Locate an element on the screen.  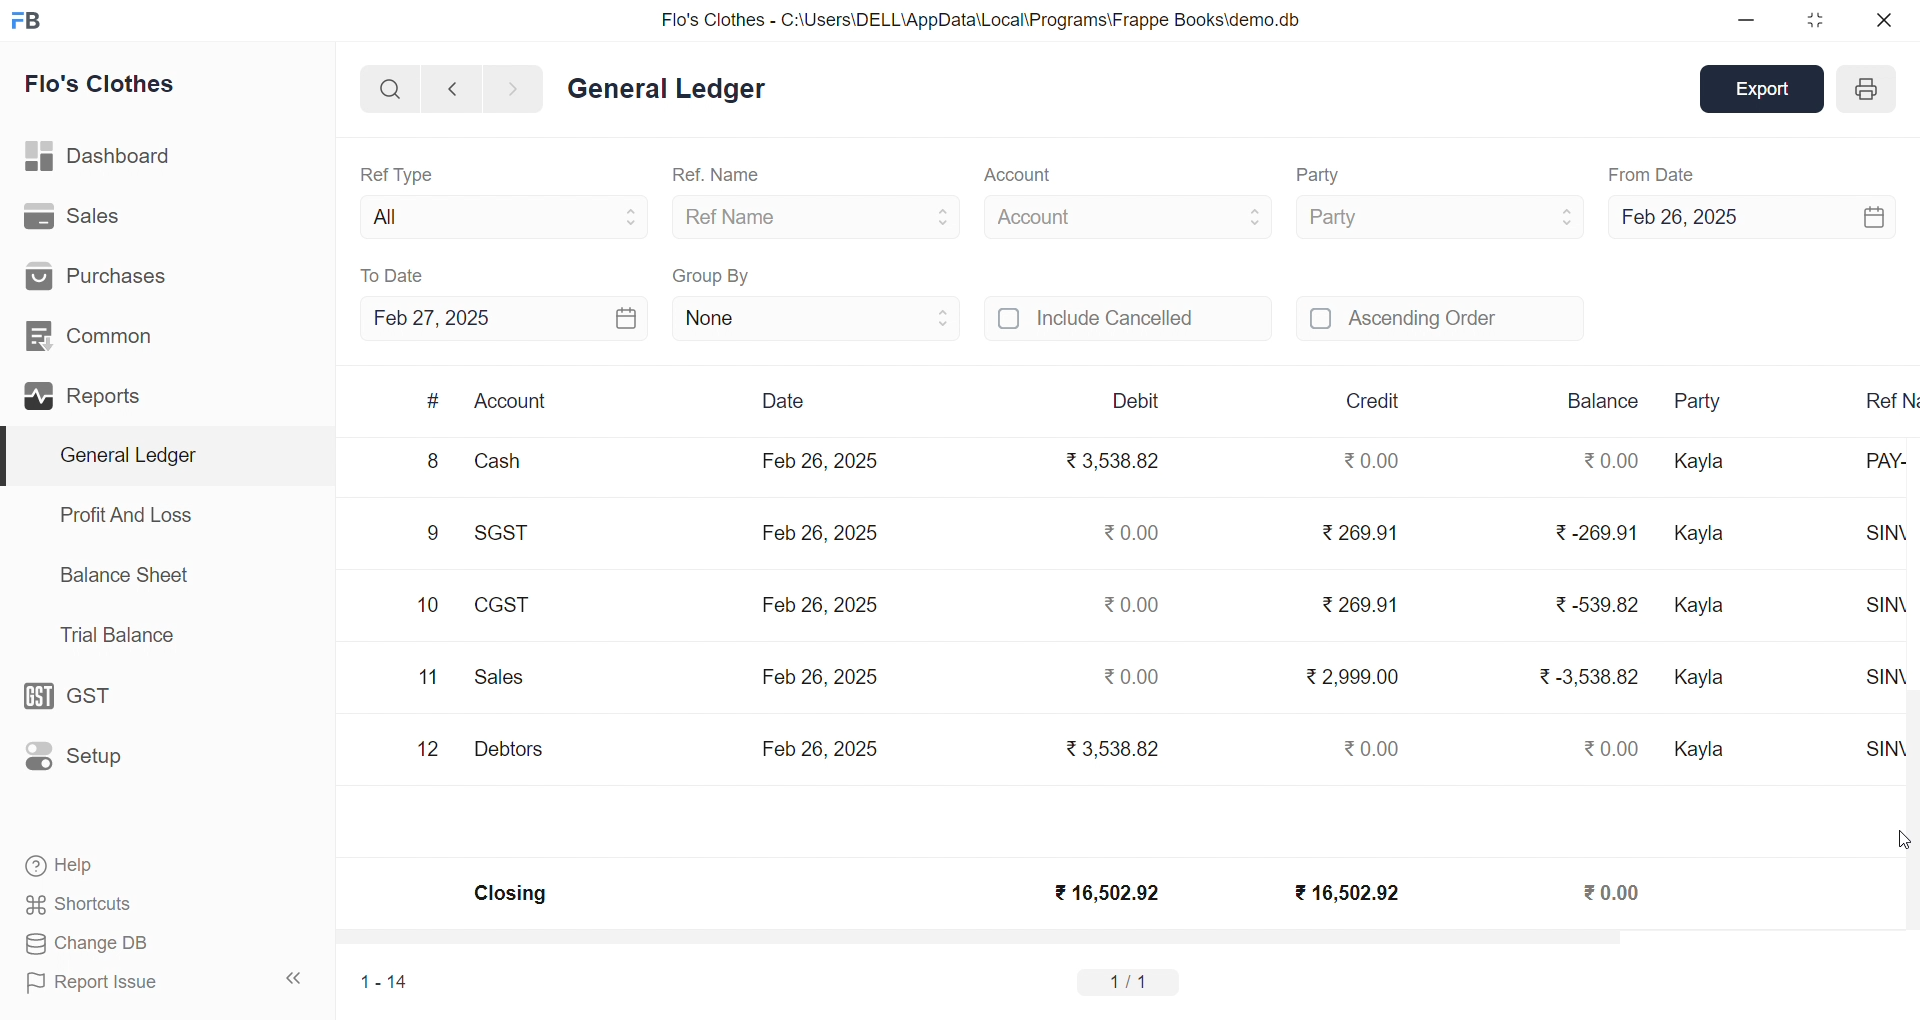
Trial Balance is located at coordinates (119, 636).